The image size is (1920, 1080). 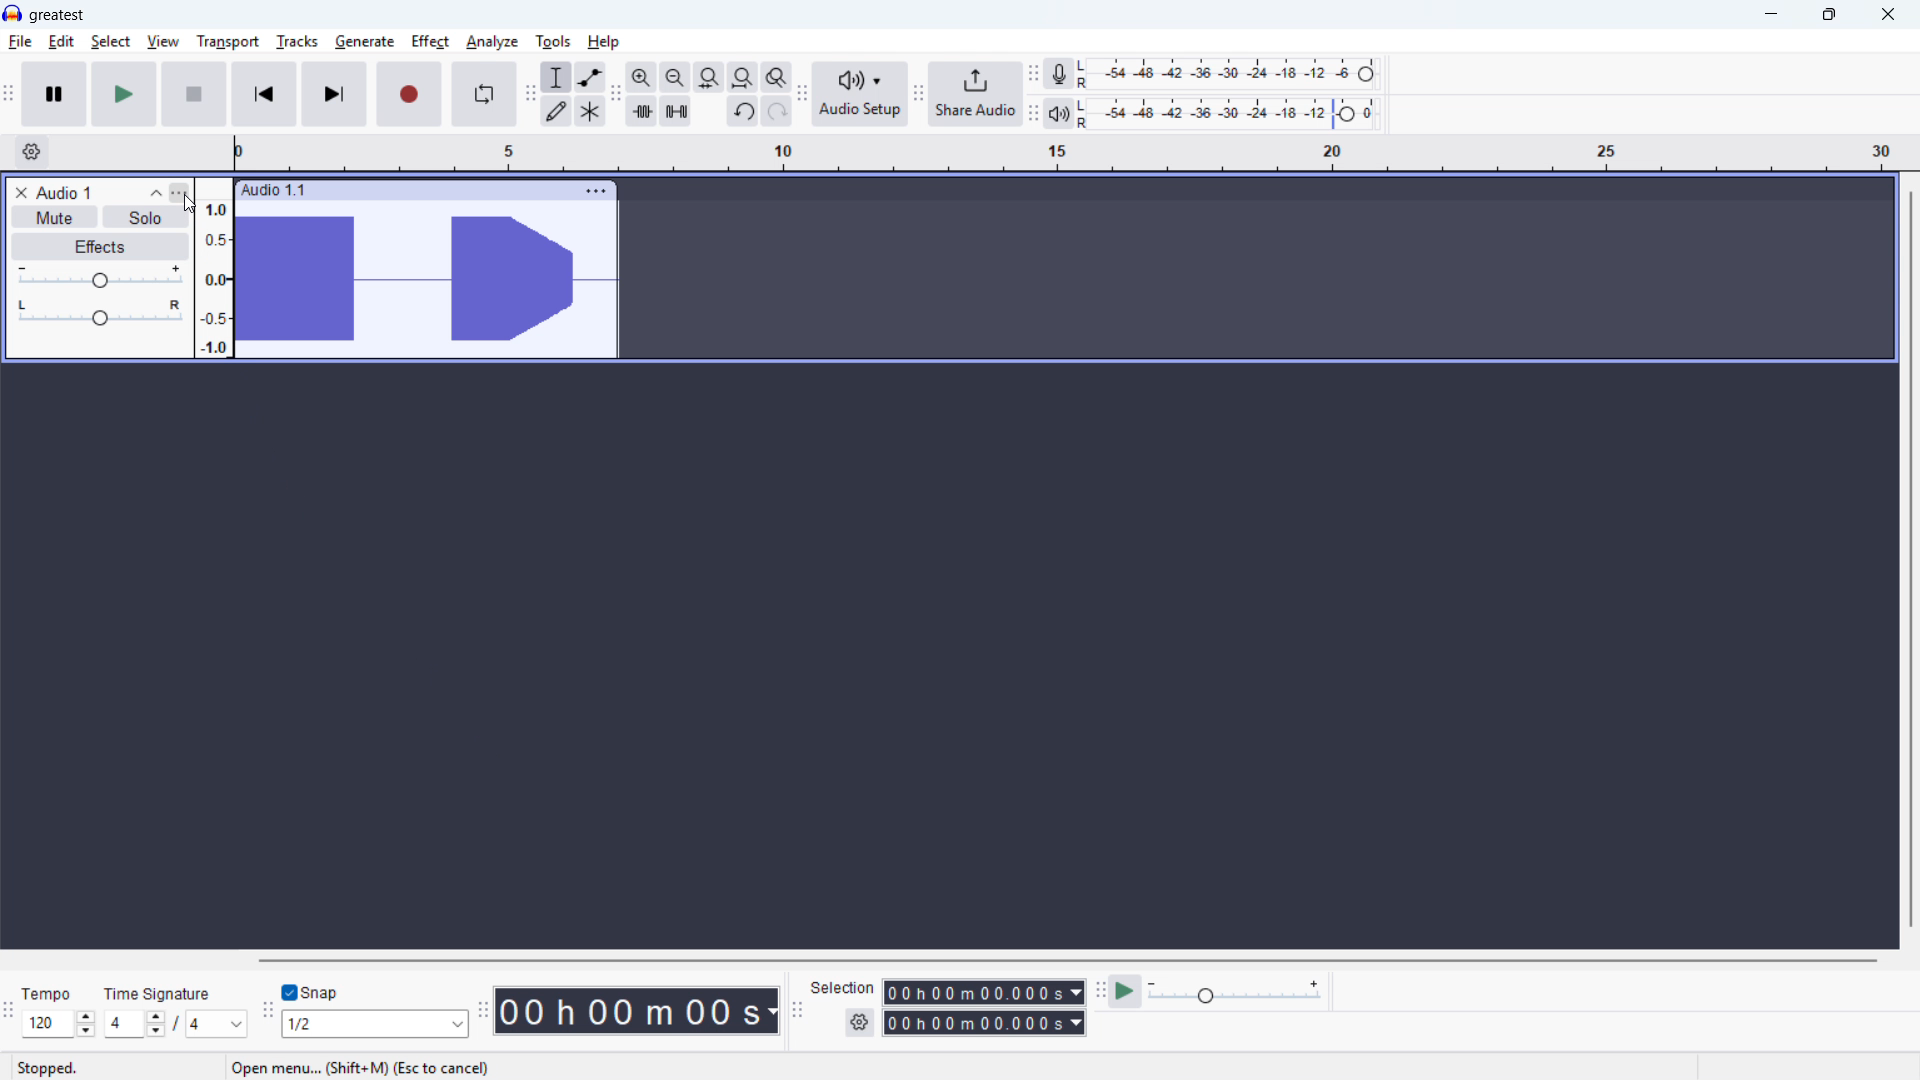 What do you see at coordinates (638, 1011) in the screenshot?
I see `Timestamp ` at bounding box center [638, 1011].